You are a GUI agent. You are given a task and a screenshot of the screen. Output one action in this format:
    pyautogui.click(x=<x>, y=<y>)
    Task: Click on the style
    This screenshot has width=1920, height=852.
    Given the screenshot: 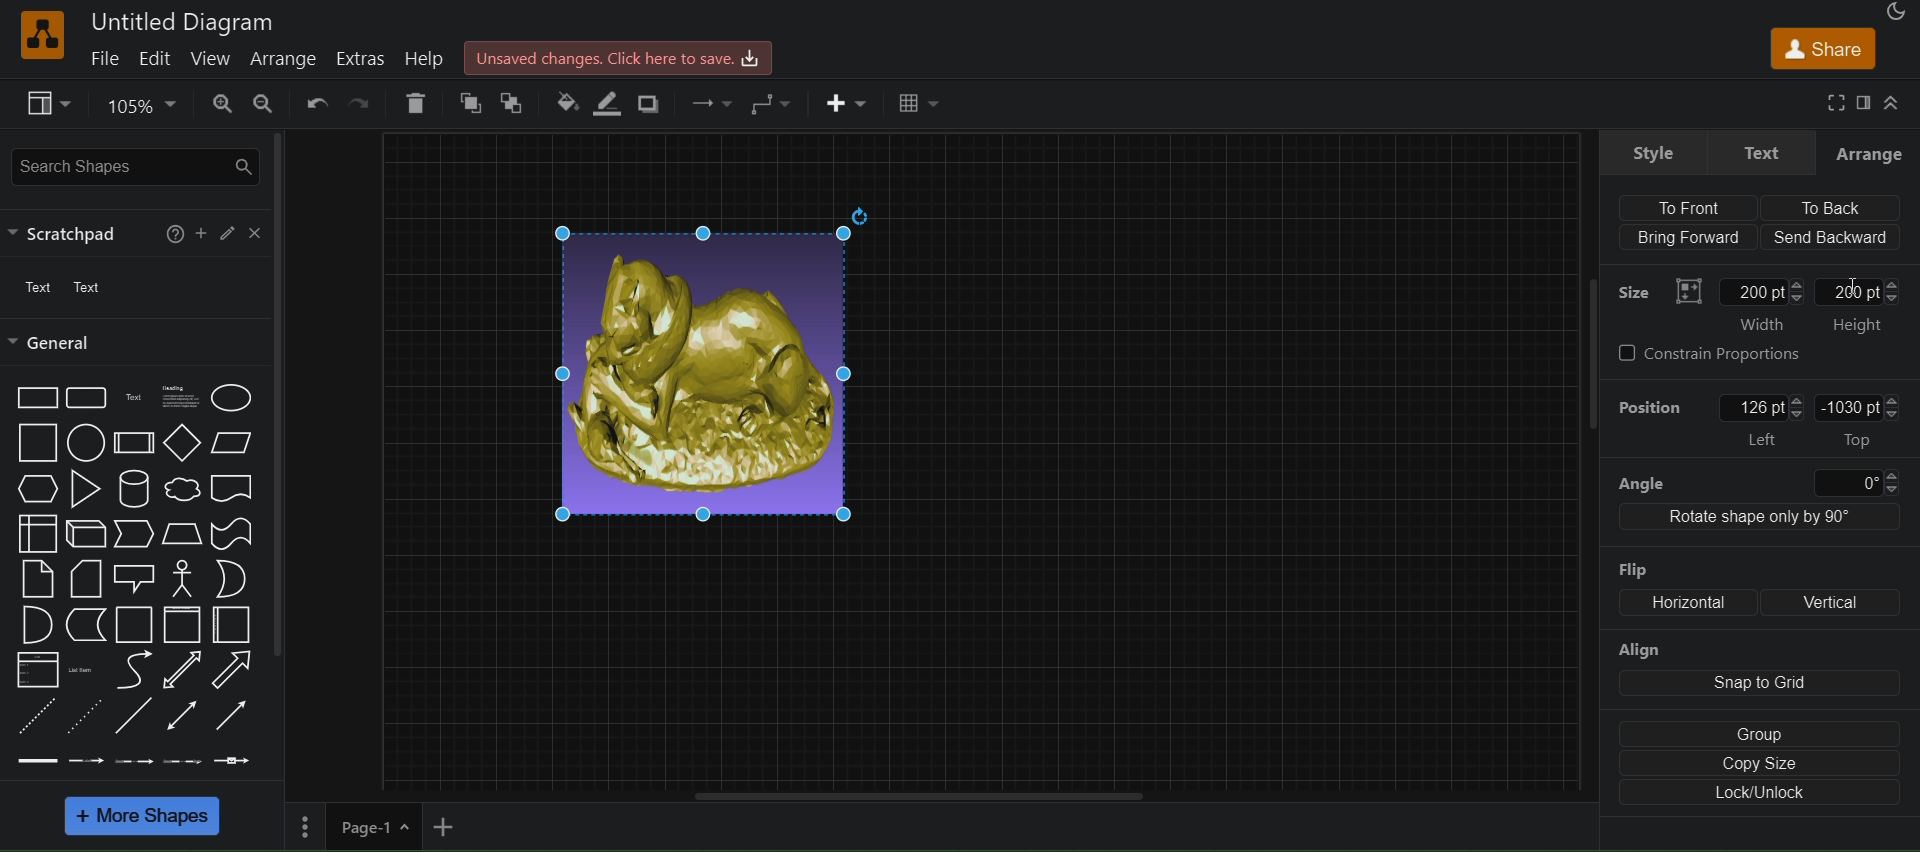 What is the action you would take?
    pyautogui.click(x=1654, y=152)
    